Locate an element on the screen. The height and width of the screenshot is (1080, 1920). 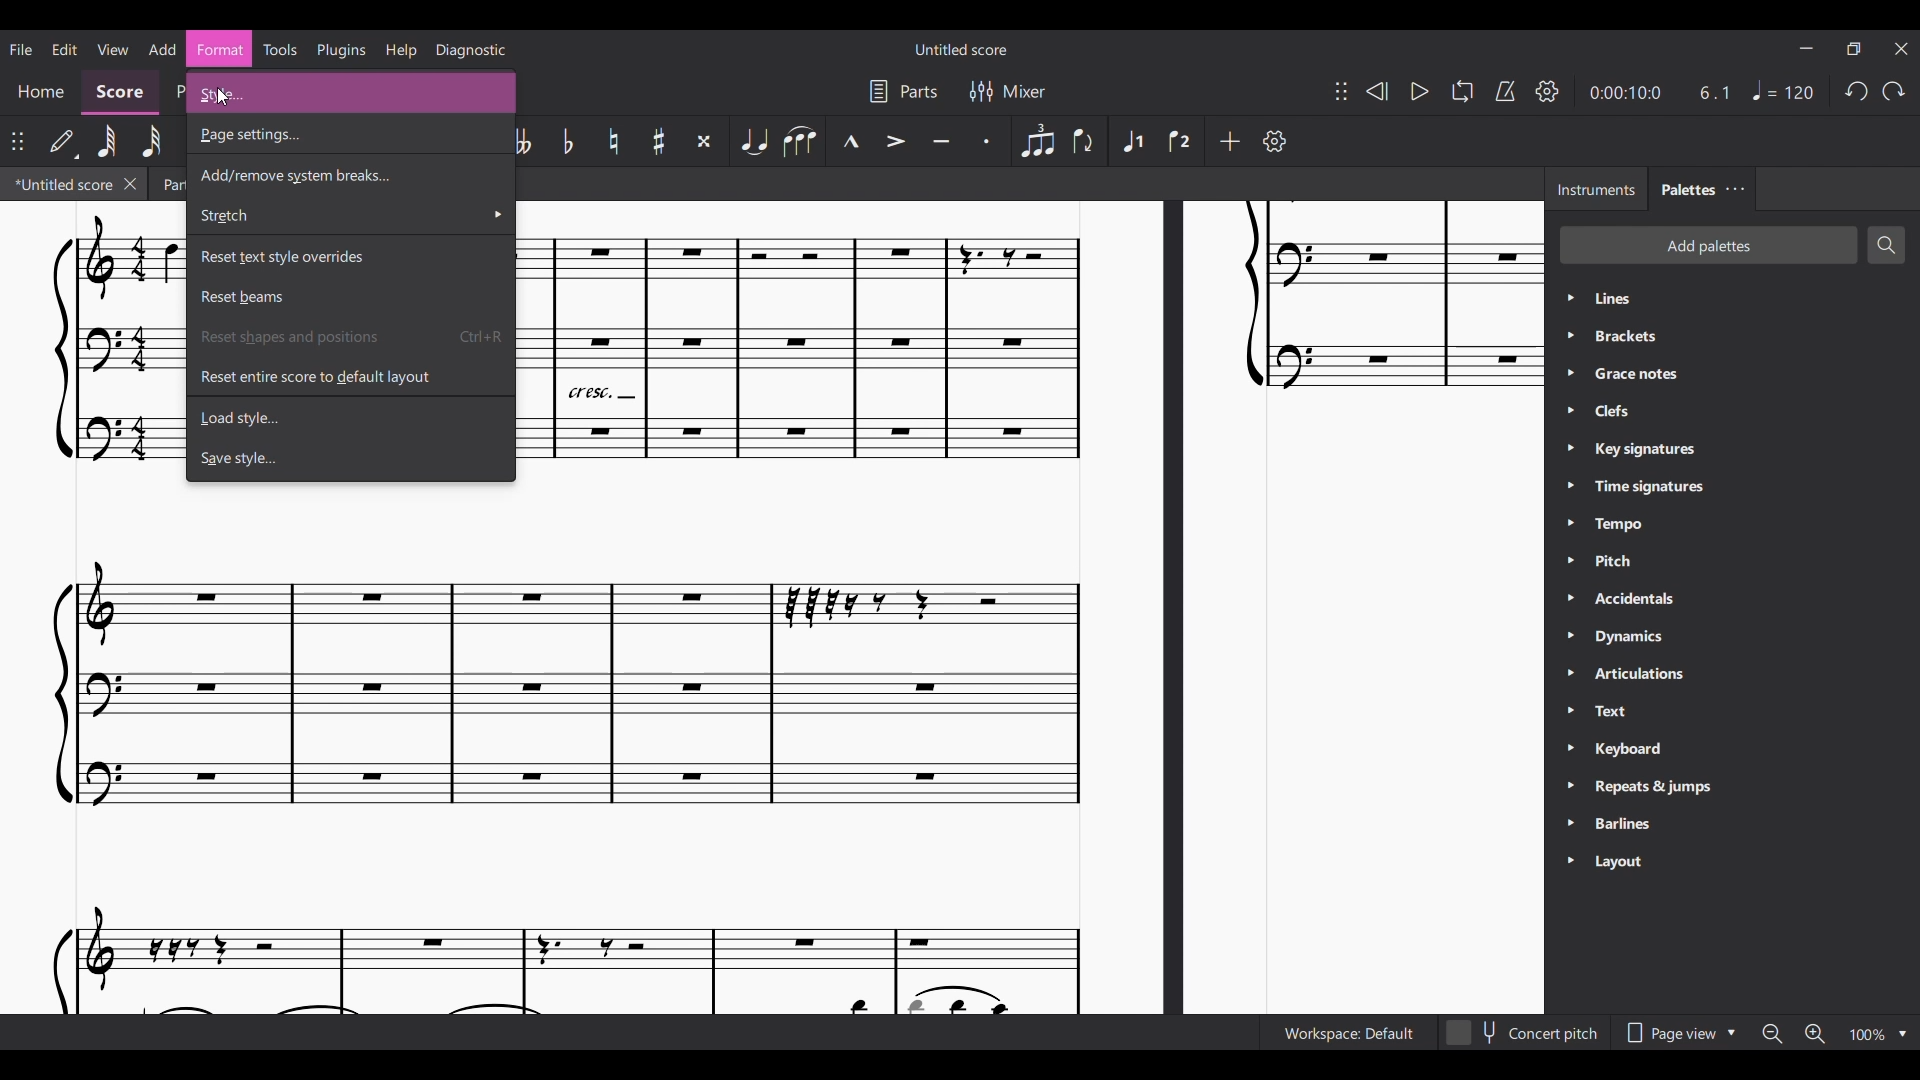
Palettes, current tab is located at coordinates (1686, 189).